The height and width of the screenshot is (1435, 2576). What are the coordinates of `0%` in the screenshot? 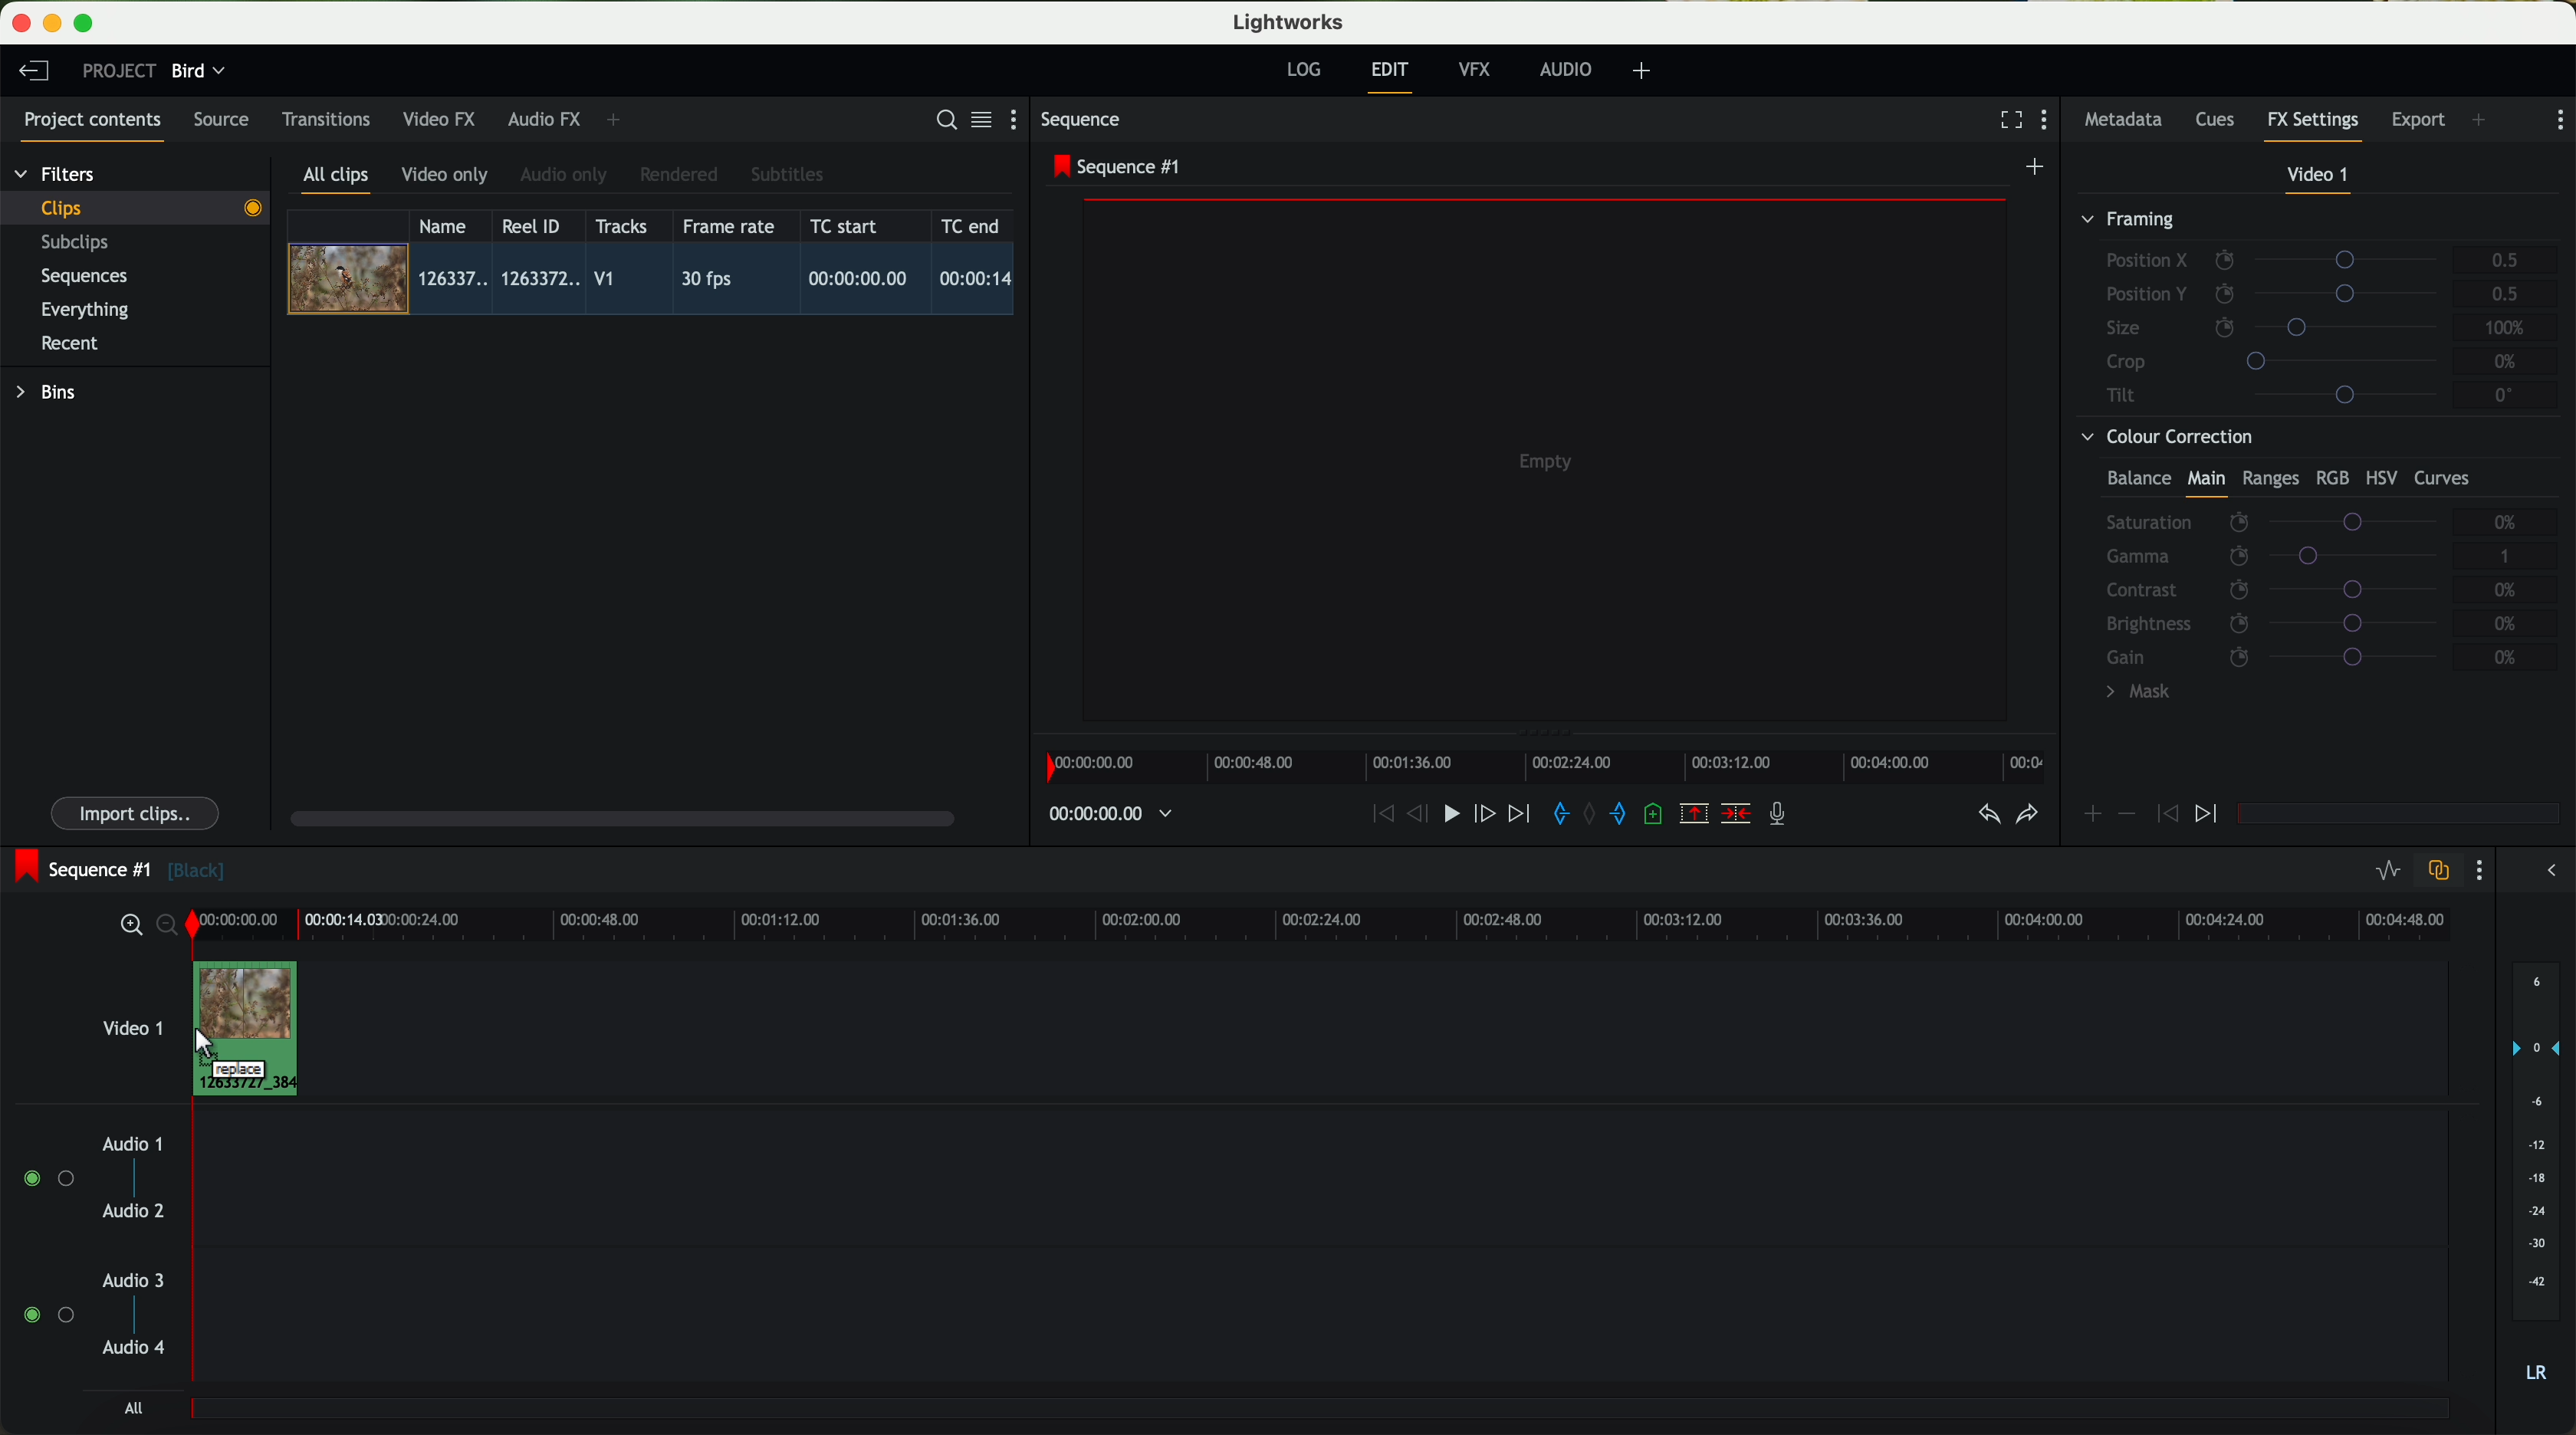 It's located at (2506, 657).